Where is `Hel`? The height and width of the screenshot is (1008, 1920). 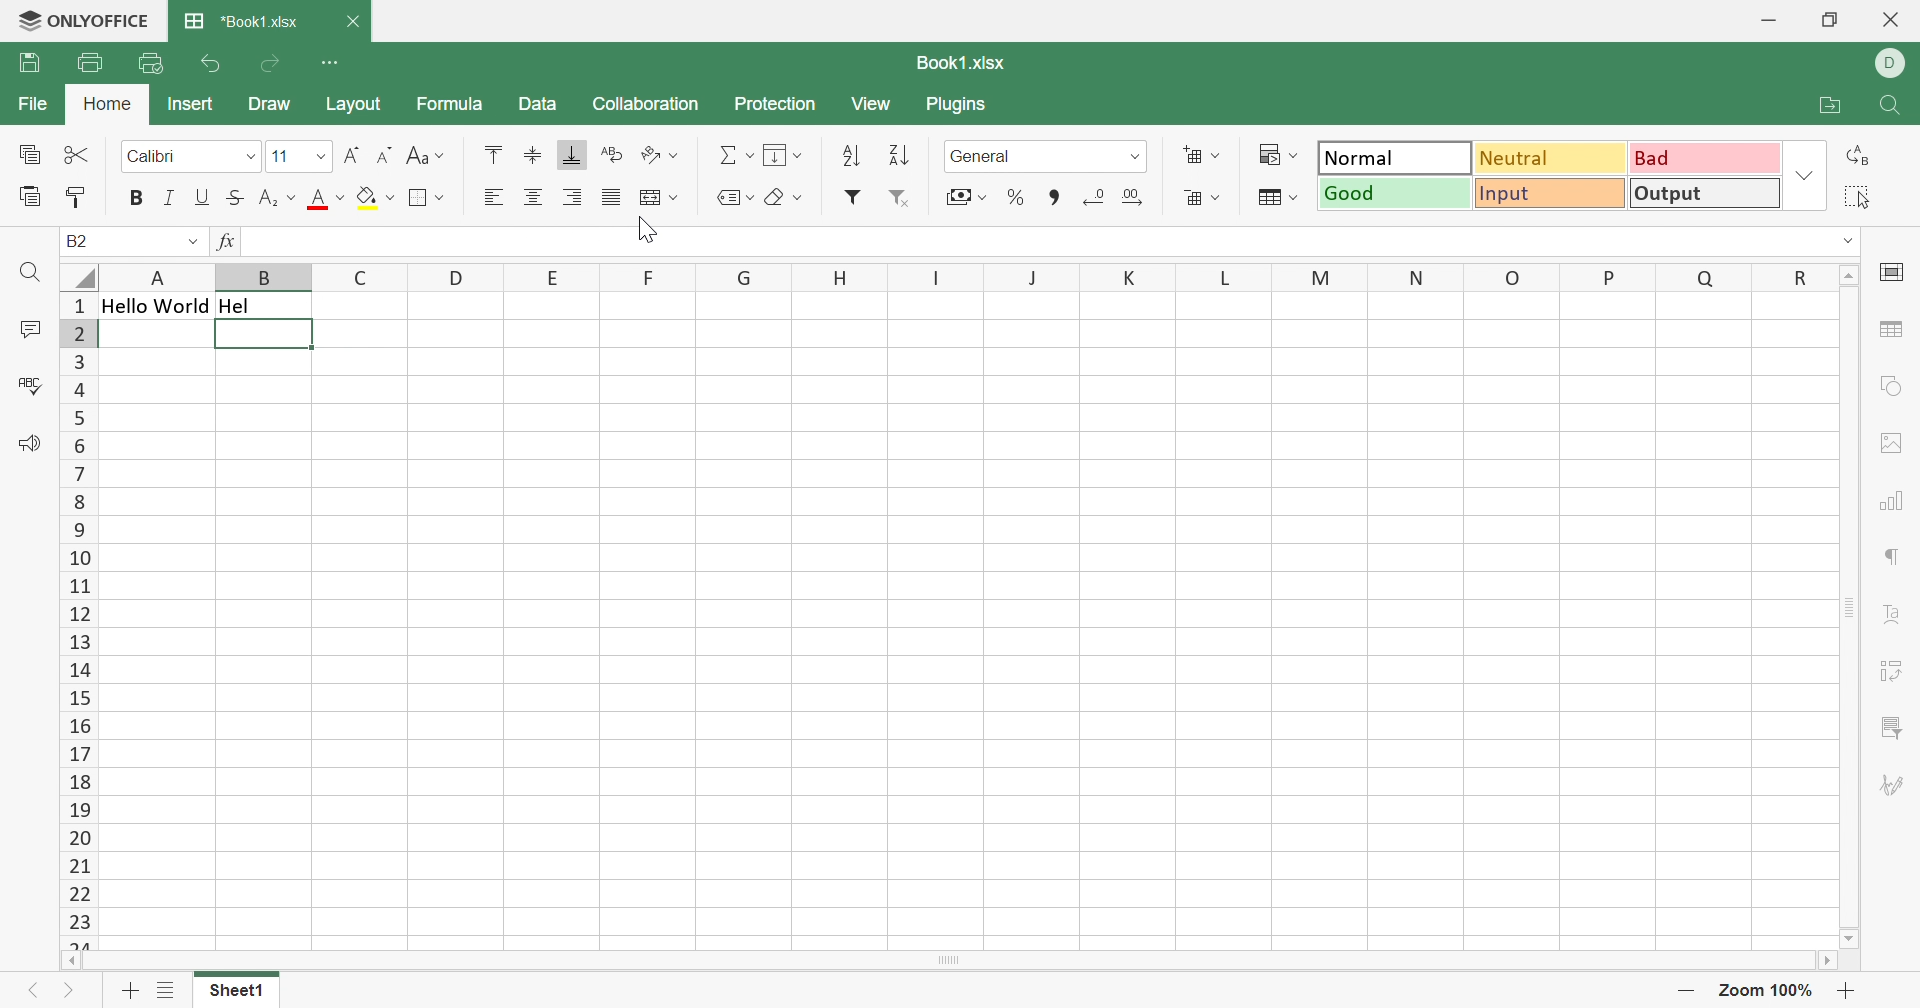 Hel is located at coordinates (237, 304).